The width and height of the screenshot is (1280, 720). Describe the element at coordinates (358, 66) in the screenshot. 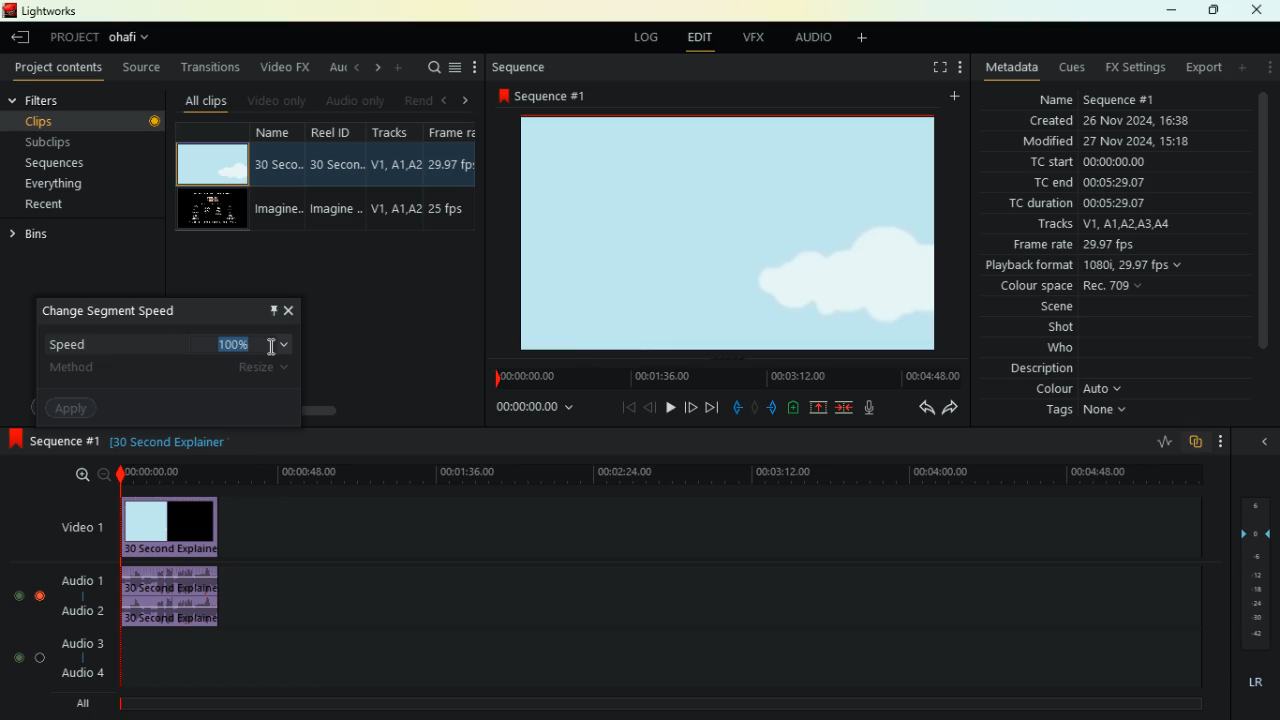

I see `left` at that location.